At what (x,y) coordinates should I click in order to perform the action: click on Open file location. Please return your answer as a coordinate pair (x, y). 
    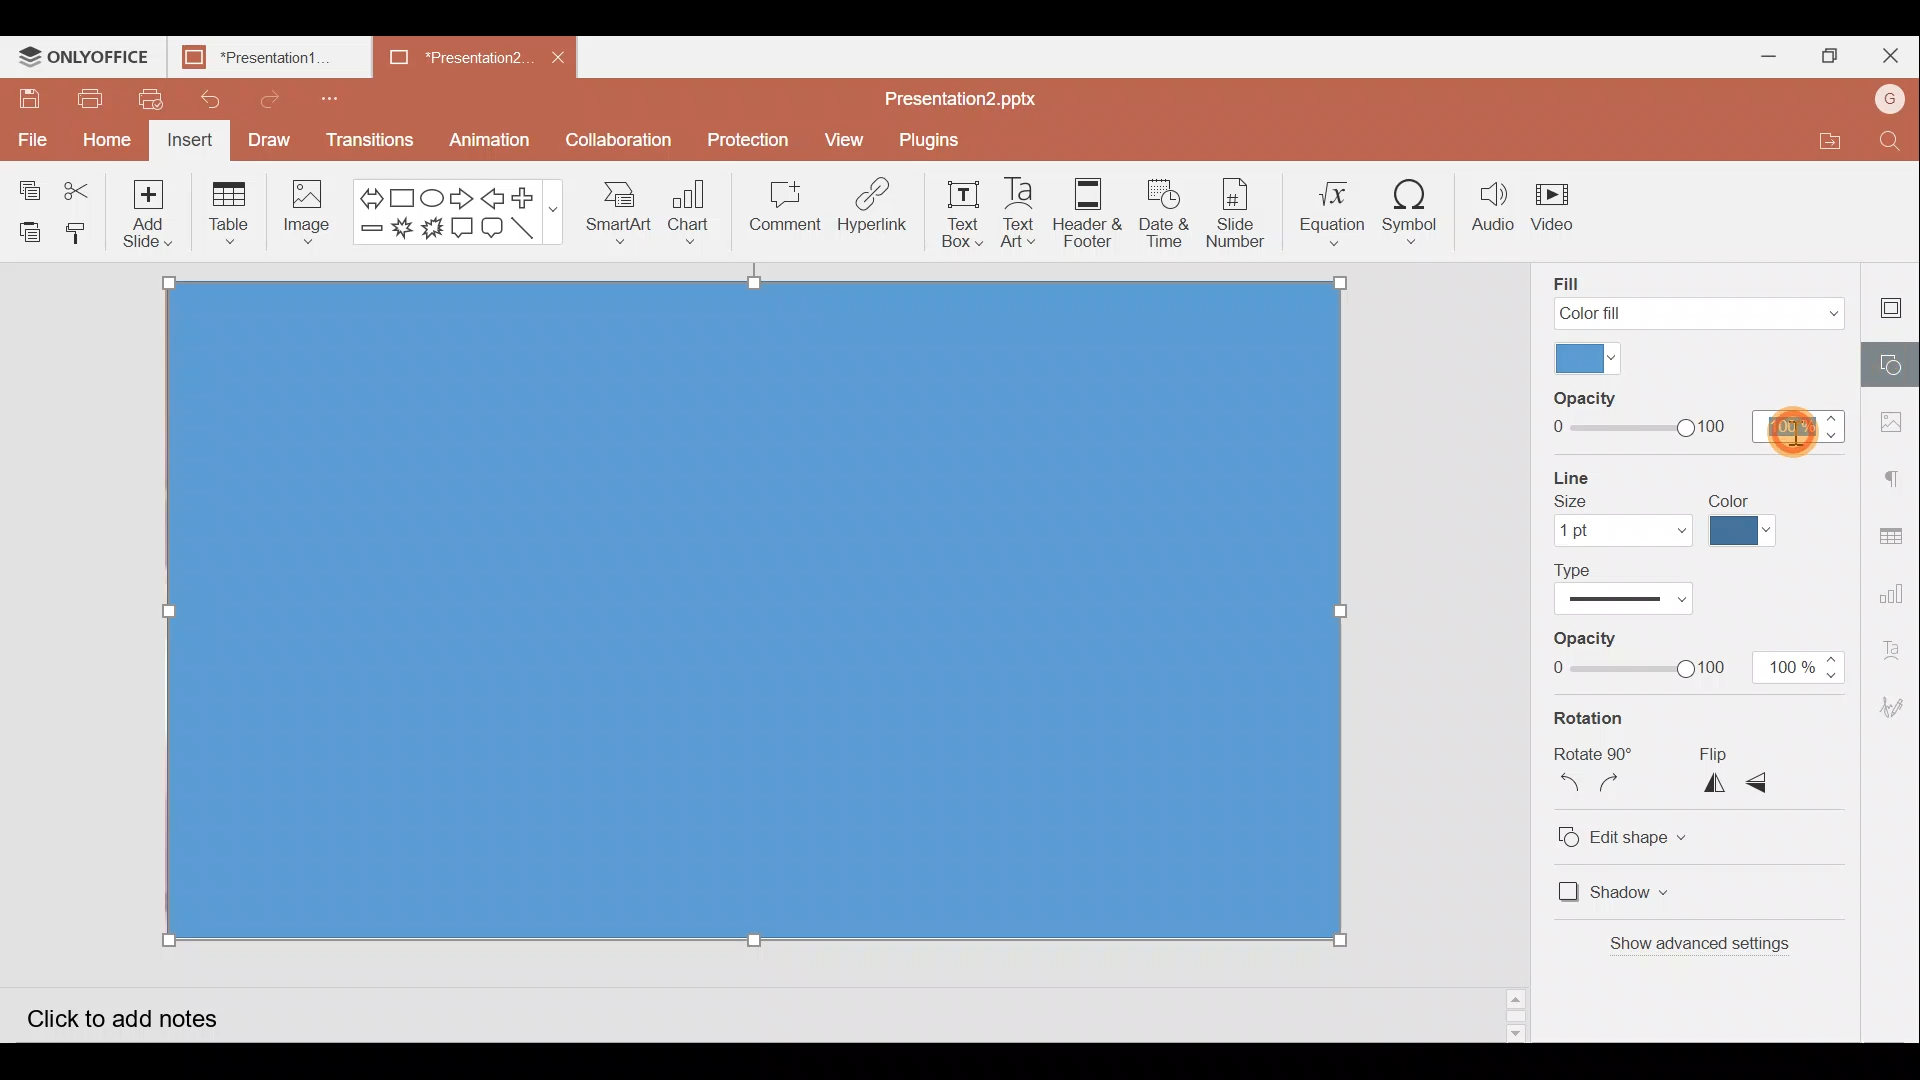
    Looking at the image, I should click on (1835, 140).